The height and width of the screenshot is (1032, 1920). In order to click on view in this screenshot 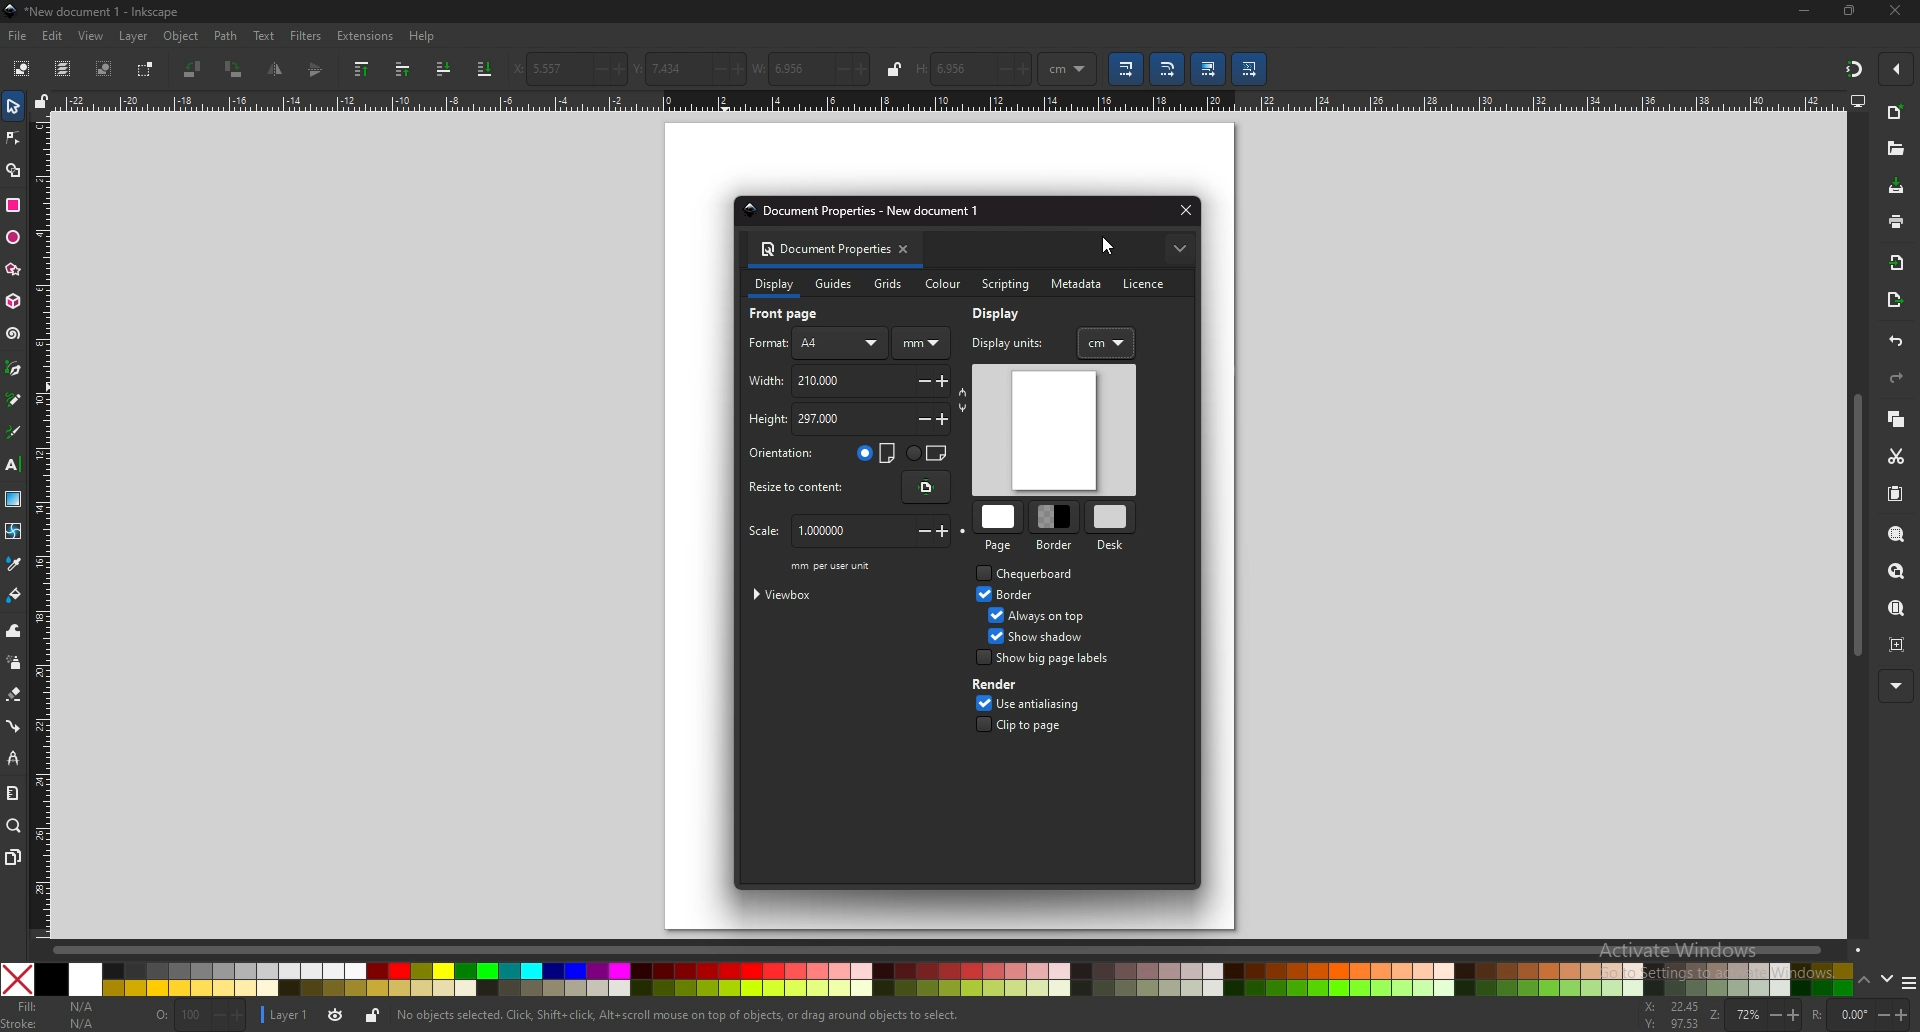, I will do `click(94, 35)`.